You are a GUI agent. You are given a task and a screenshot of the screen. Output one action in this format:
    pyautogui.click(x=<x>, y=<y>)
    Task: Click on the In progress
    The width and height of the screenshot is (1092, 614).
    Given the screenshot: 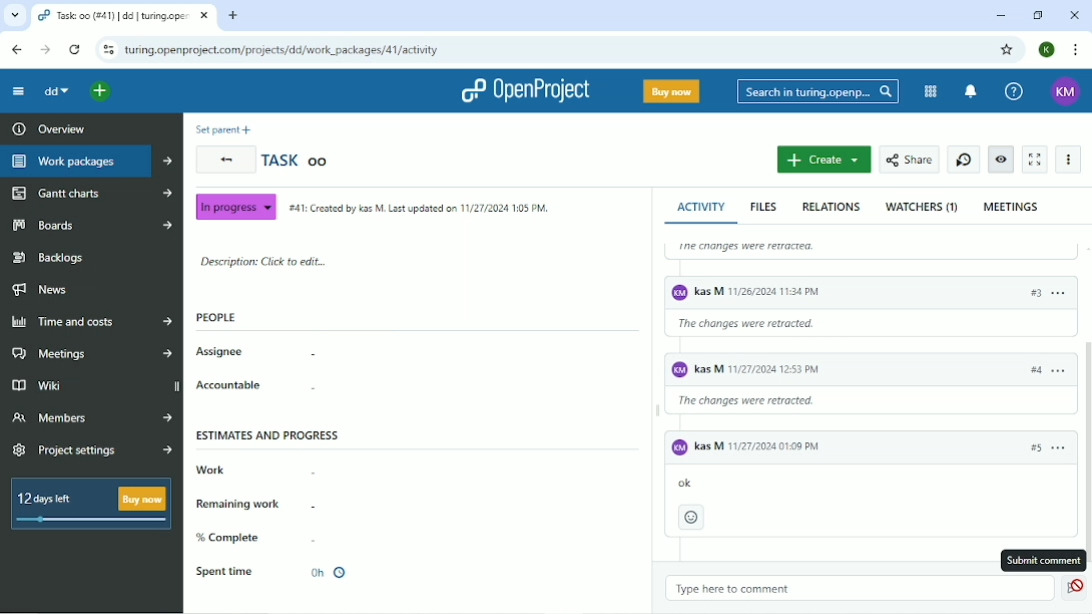 What is the action you would take?
    pyautogui.click(x=235, y=206)
    